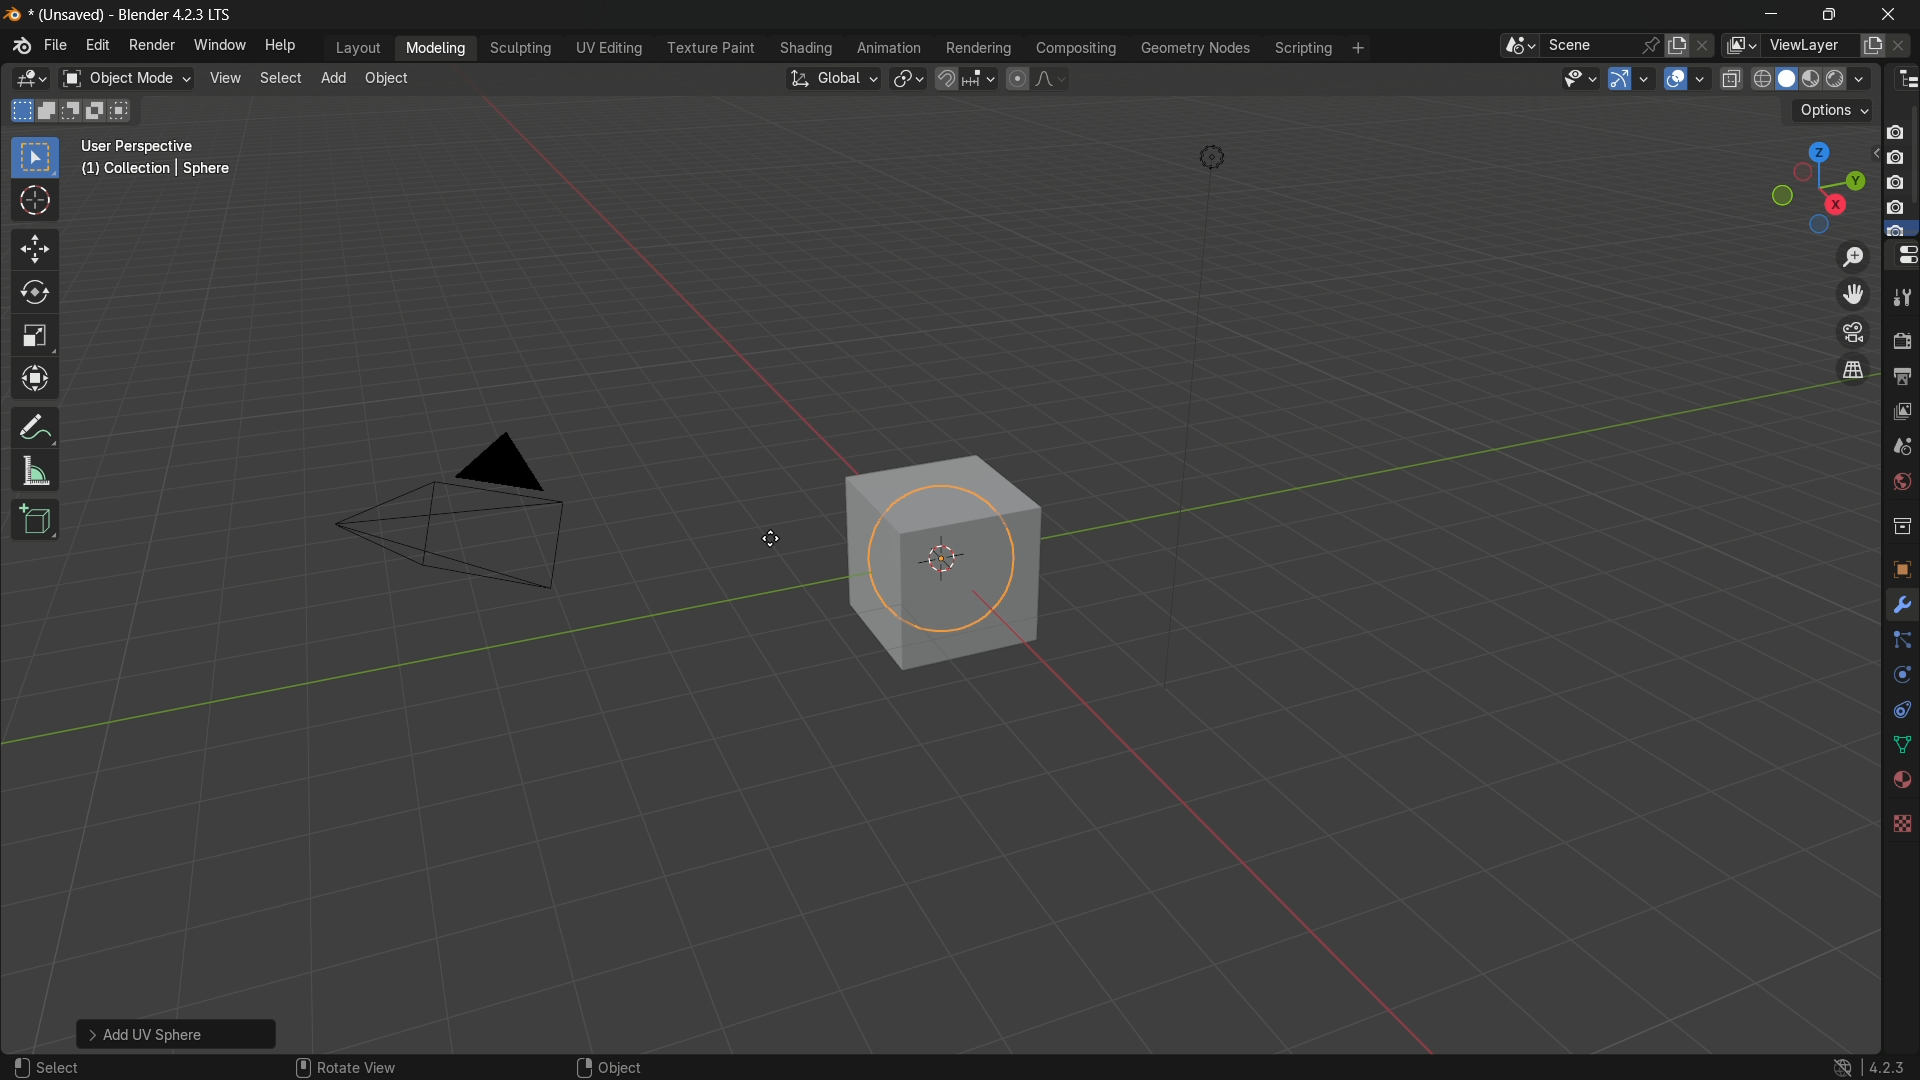  Describe the element at coordinates (834, 78) in the screenshot. I see `transformation orientation` at that location.